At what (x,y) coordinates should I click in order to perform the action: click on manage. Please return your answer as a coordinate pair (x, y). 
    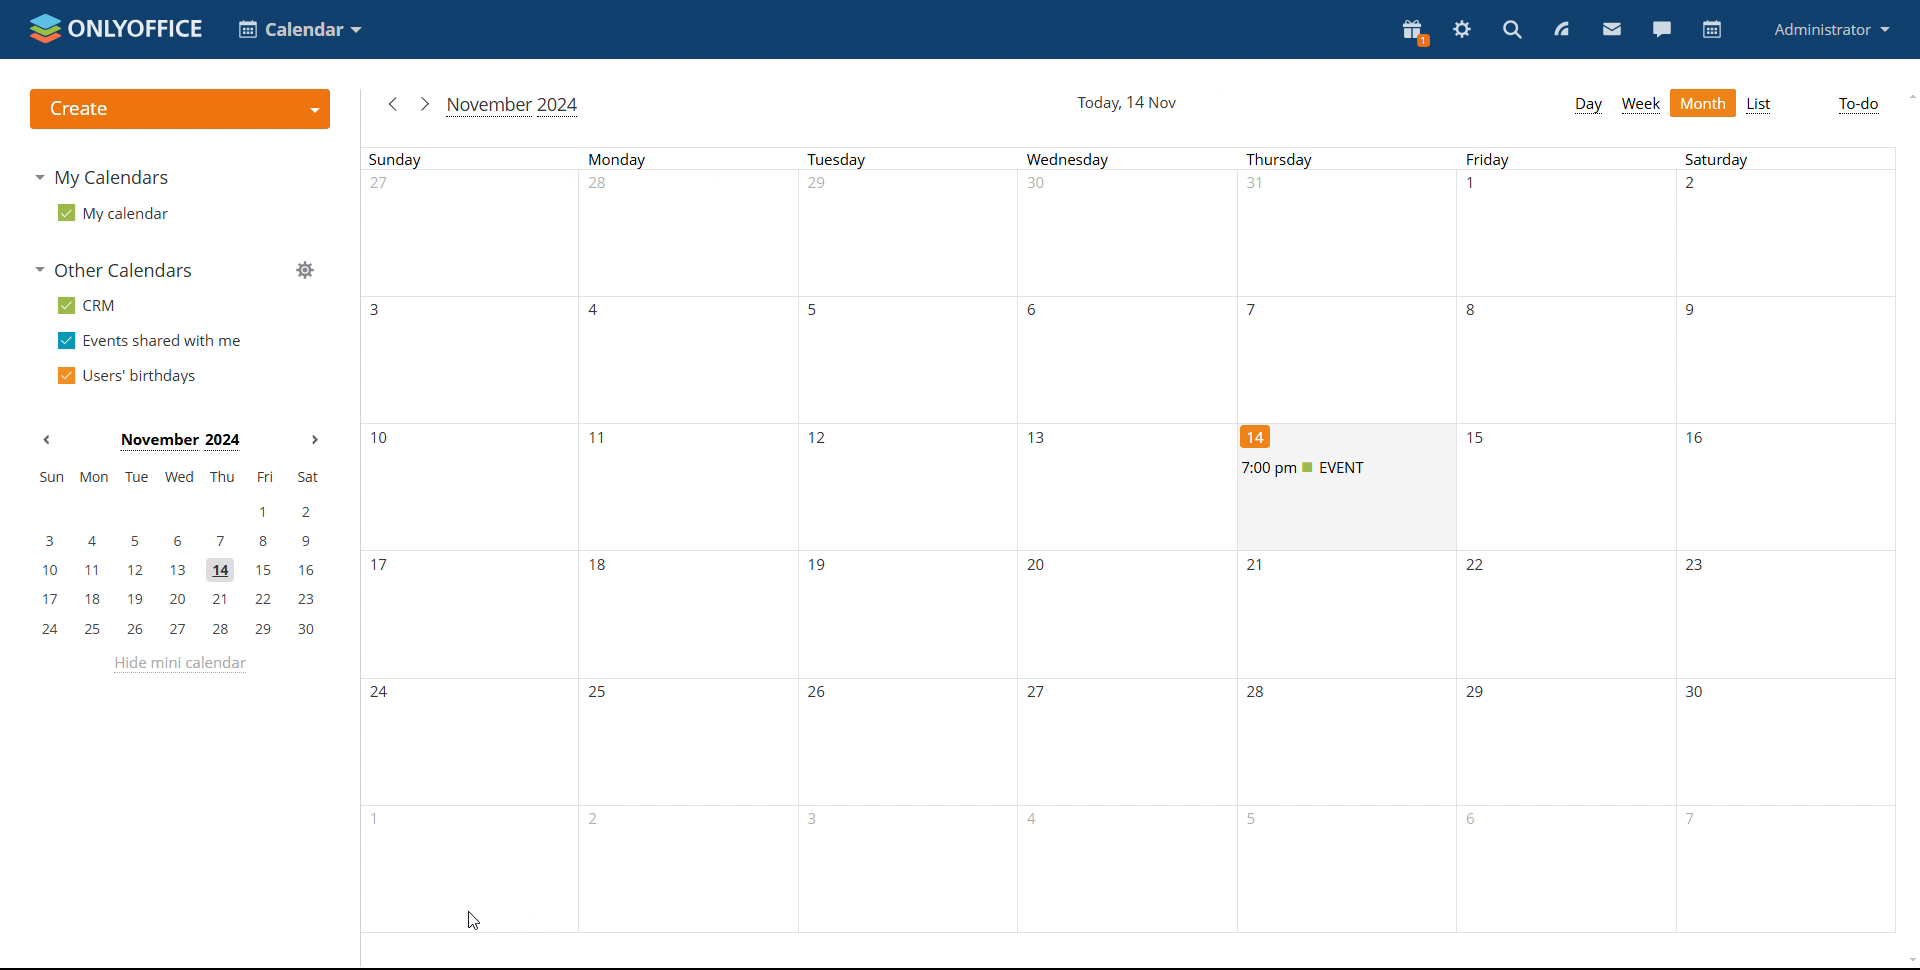
    Looking at the image, I should click on (305, 270).